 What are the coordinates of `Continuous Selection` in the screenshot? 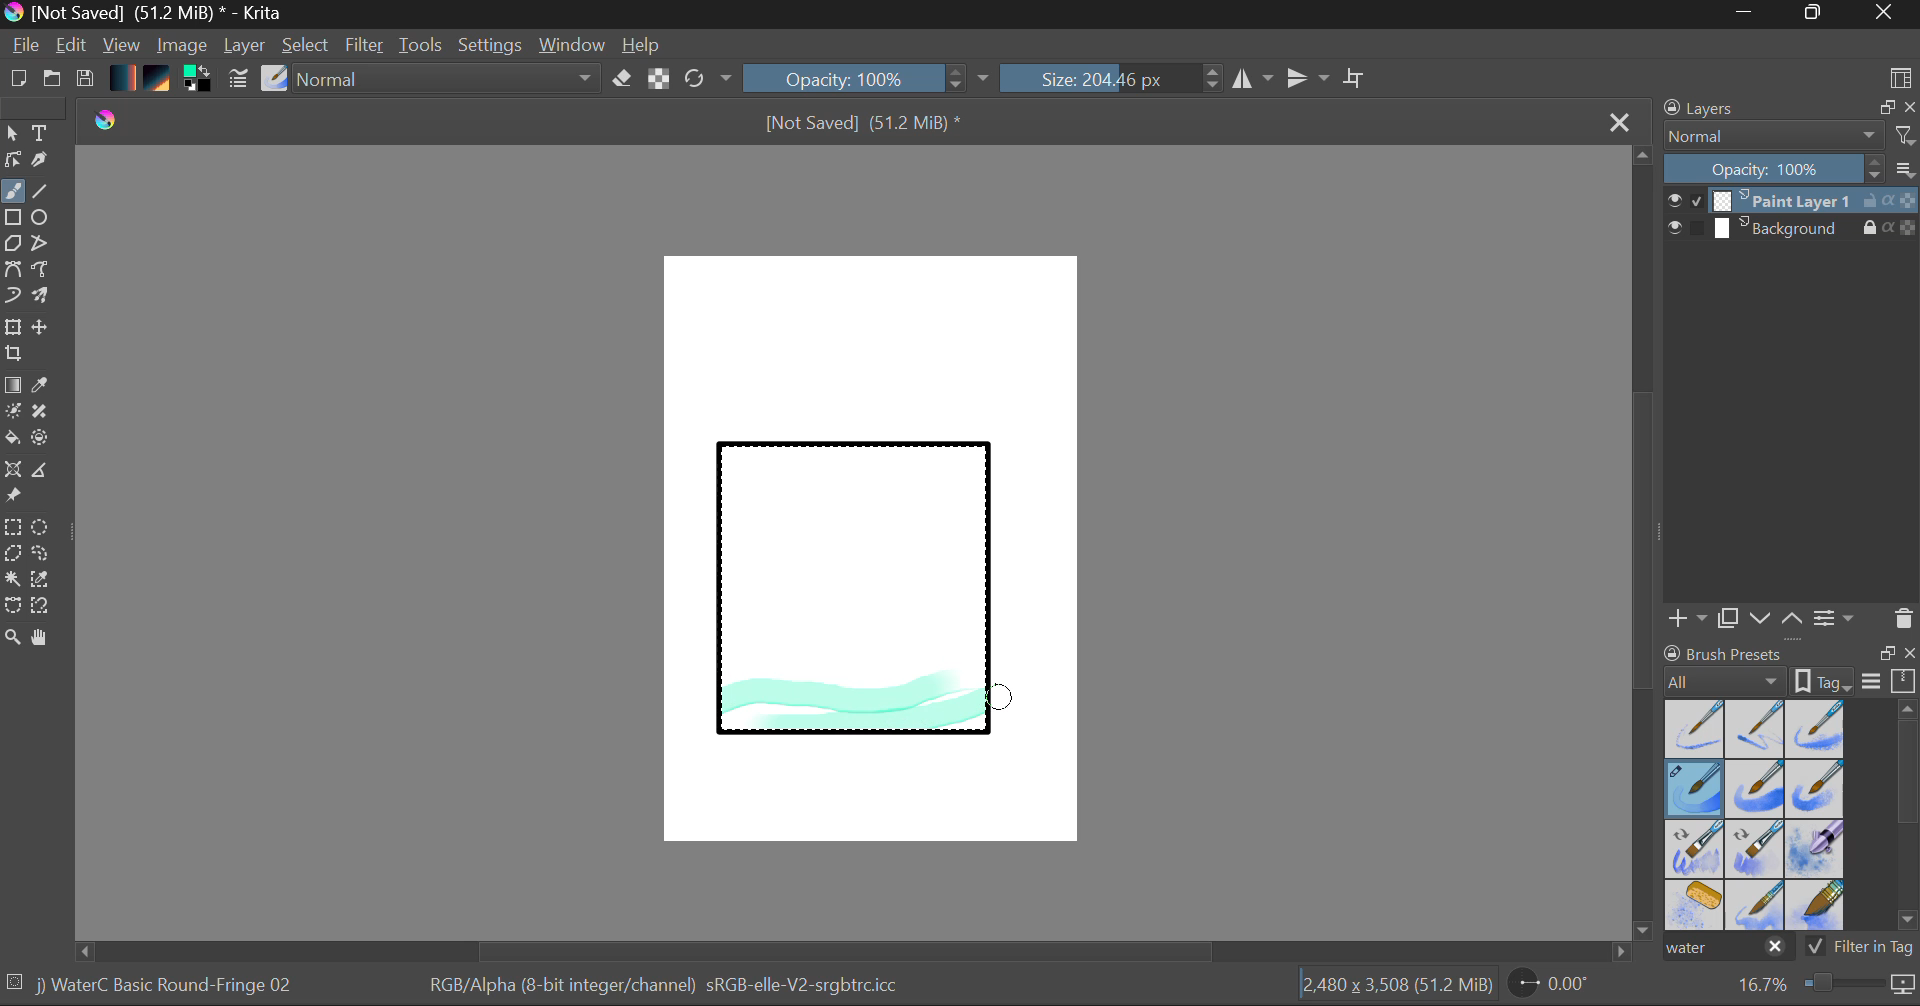 It's located at (12, 578).